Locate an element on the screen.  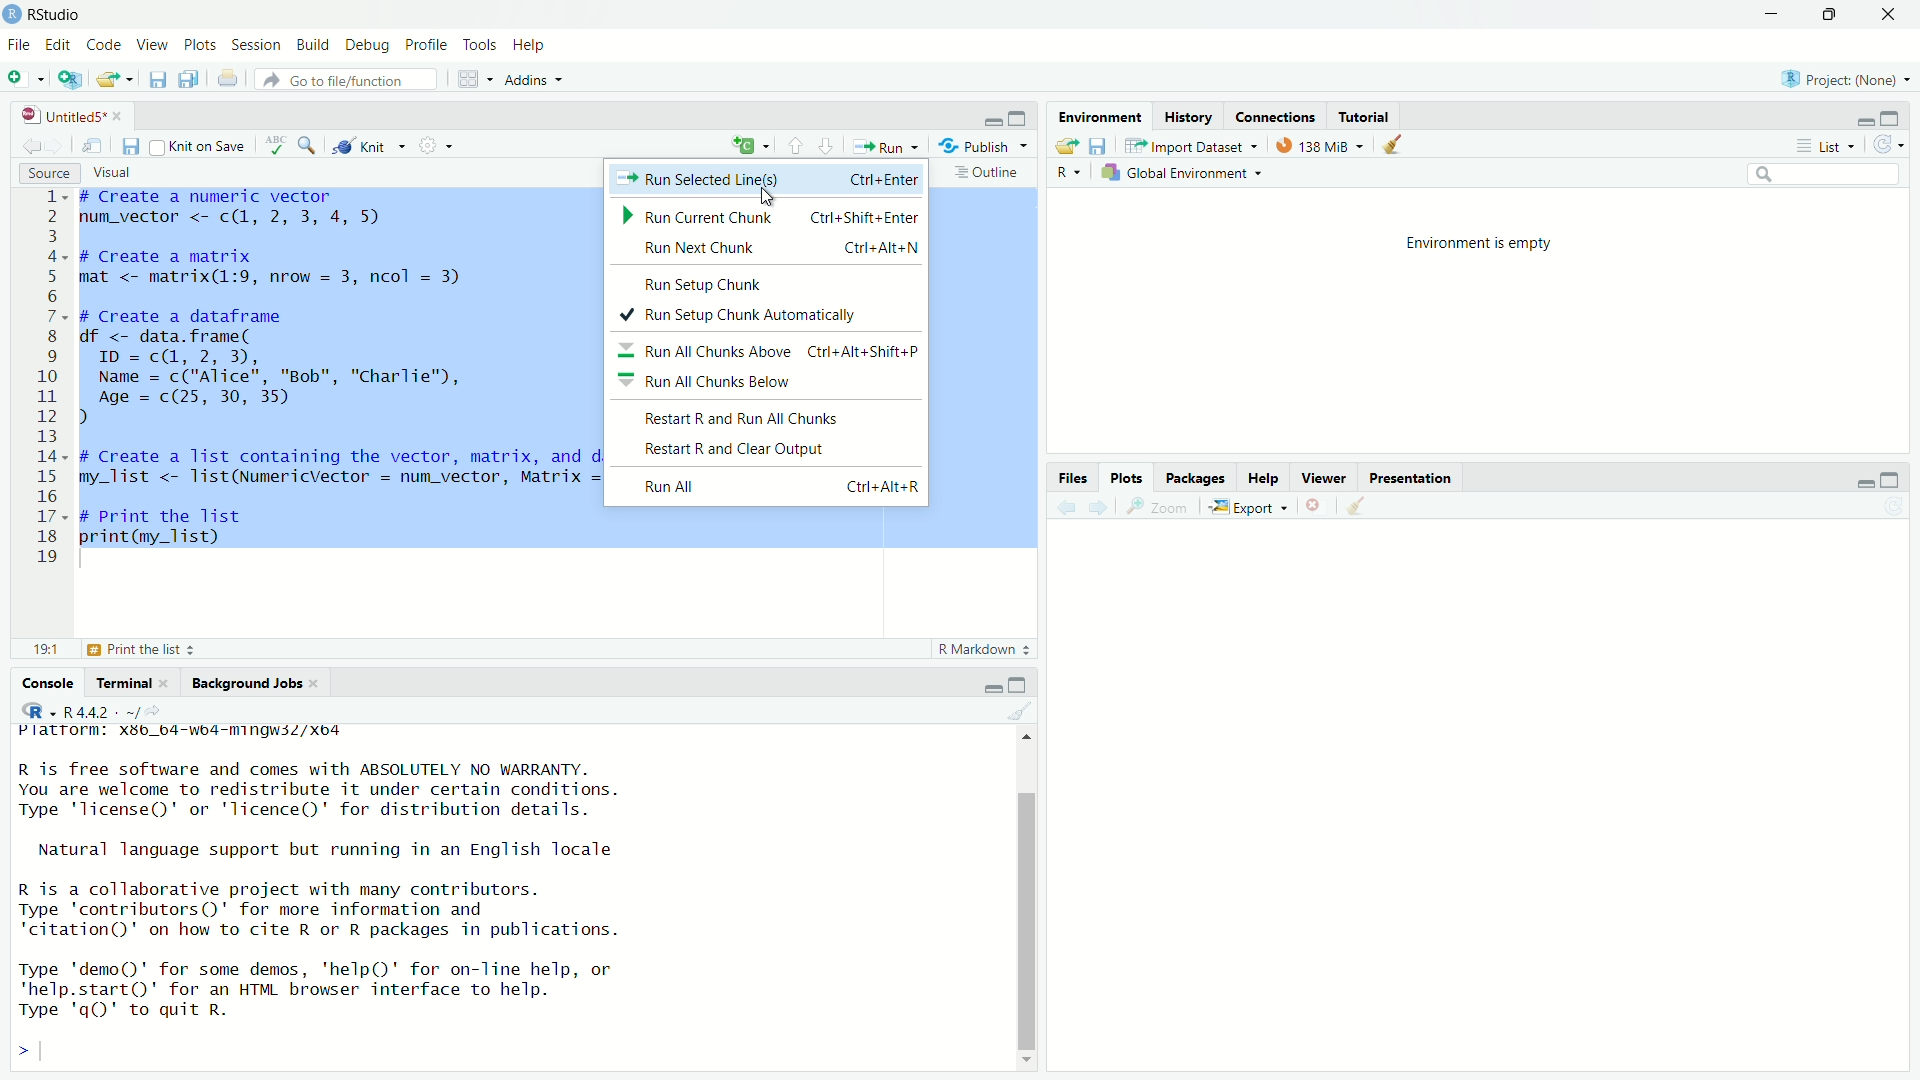
Profile is located at coordinates (425, 44).